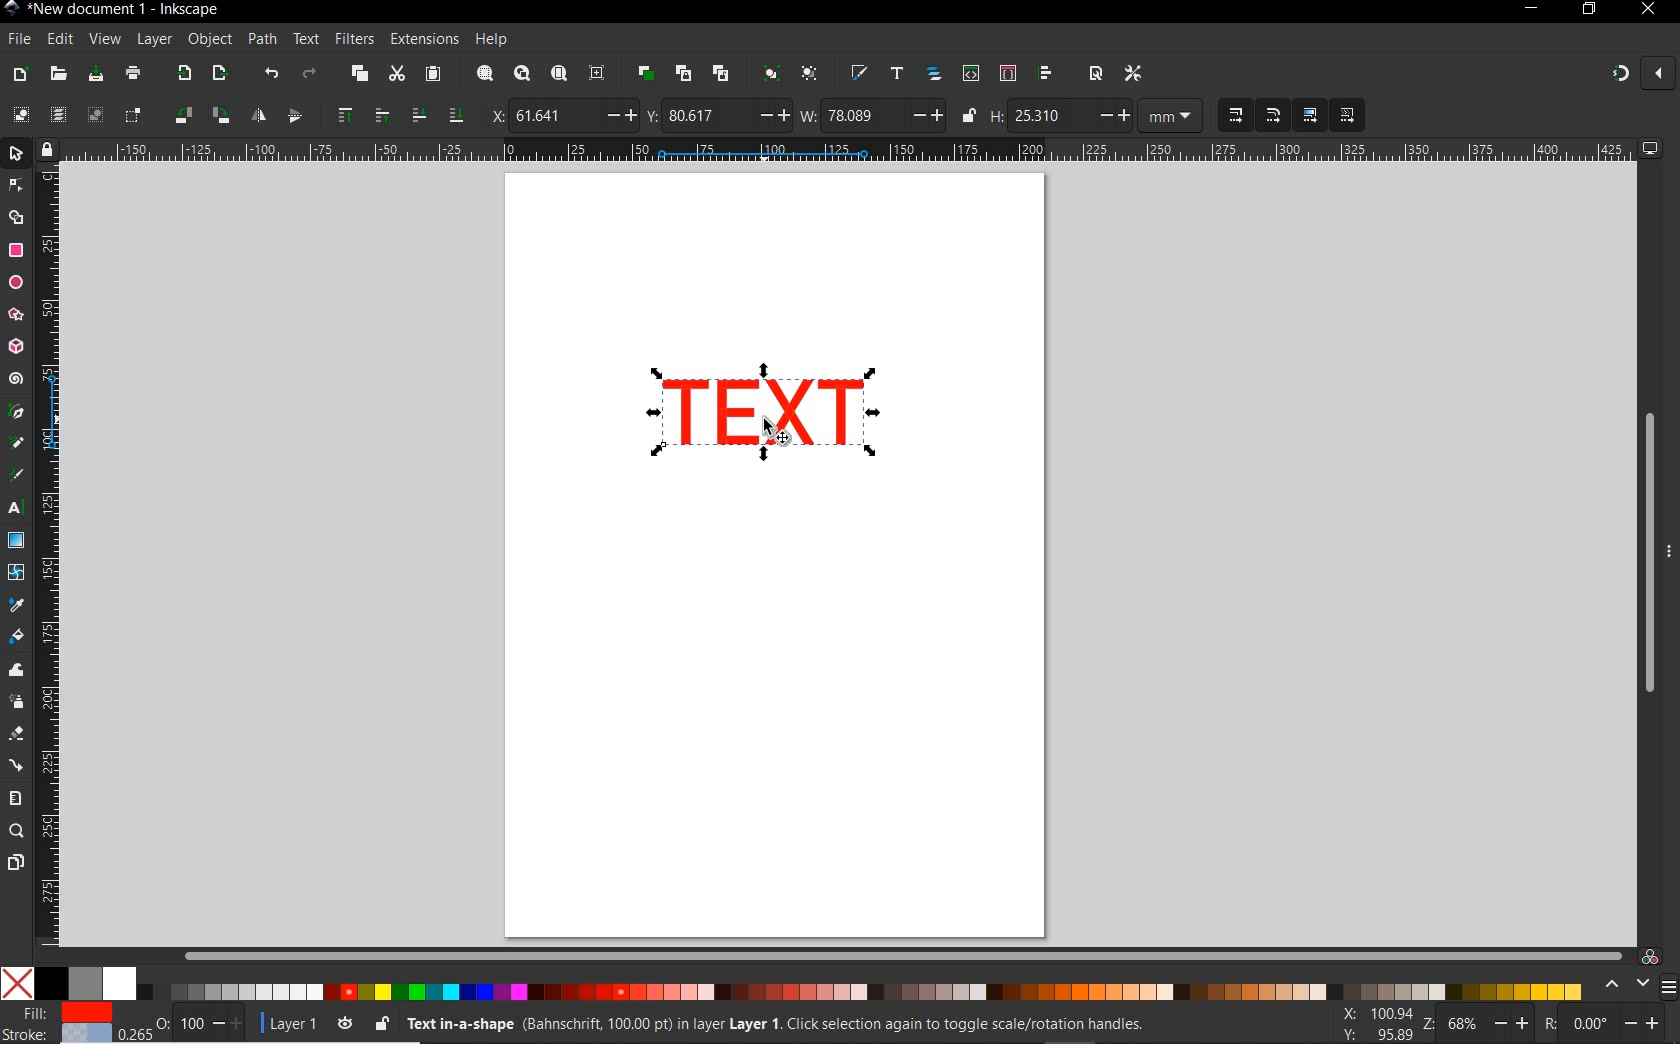  Describe the element at coordinates (18, 444) in the screenshot. I see `pencil tool` at that location.